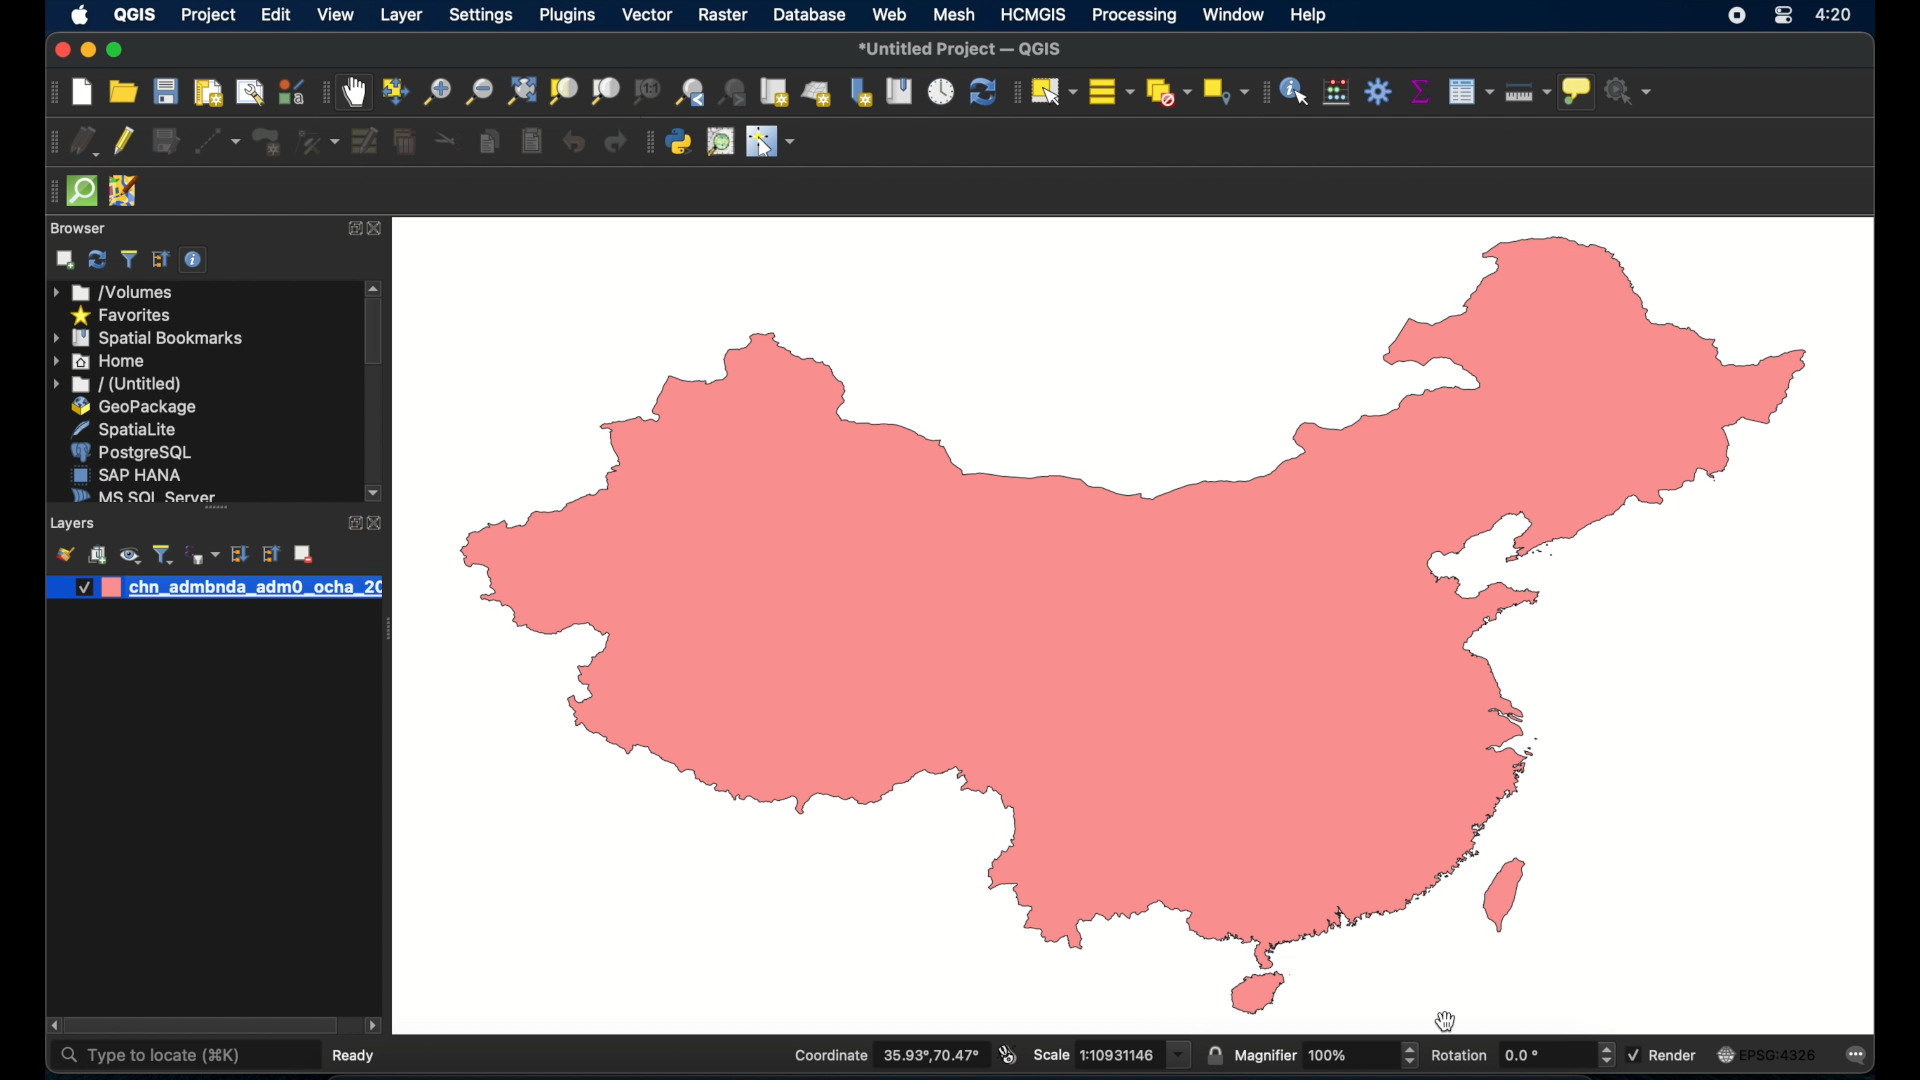 Image resolution: width=1920 pixels, height=1080 pixels. I want to click on open project , so click(122, 92).